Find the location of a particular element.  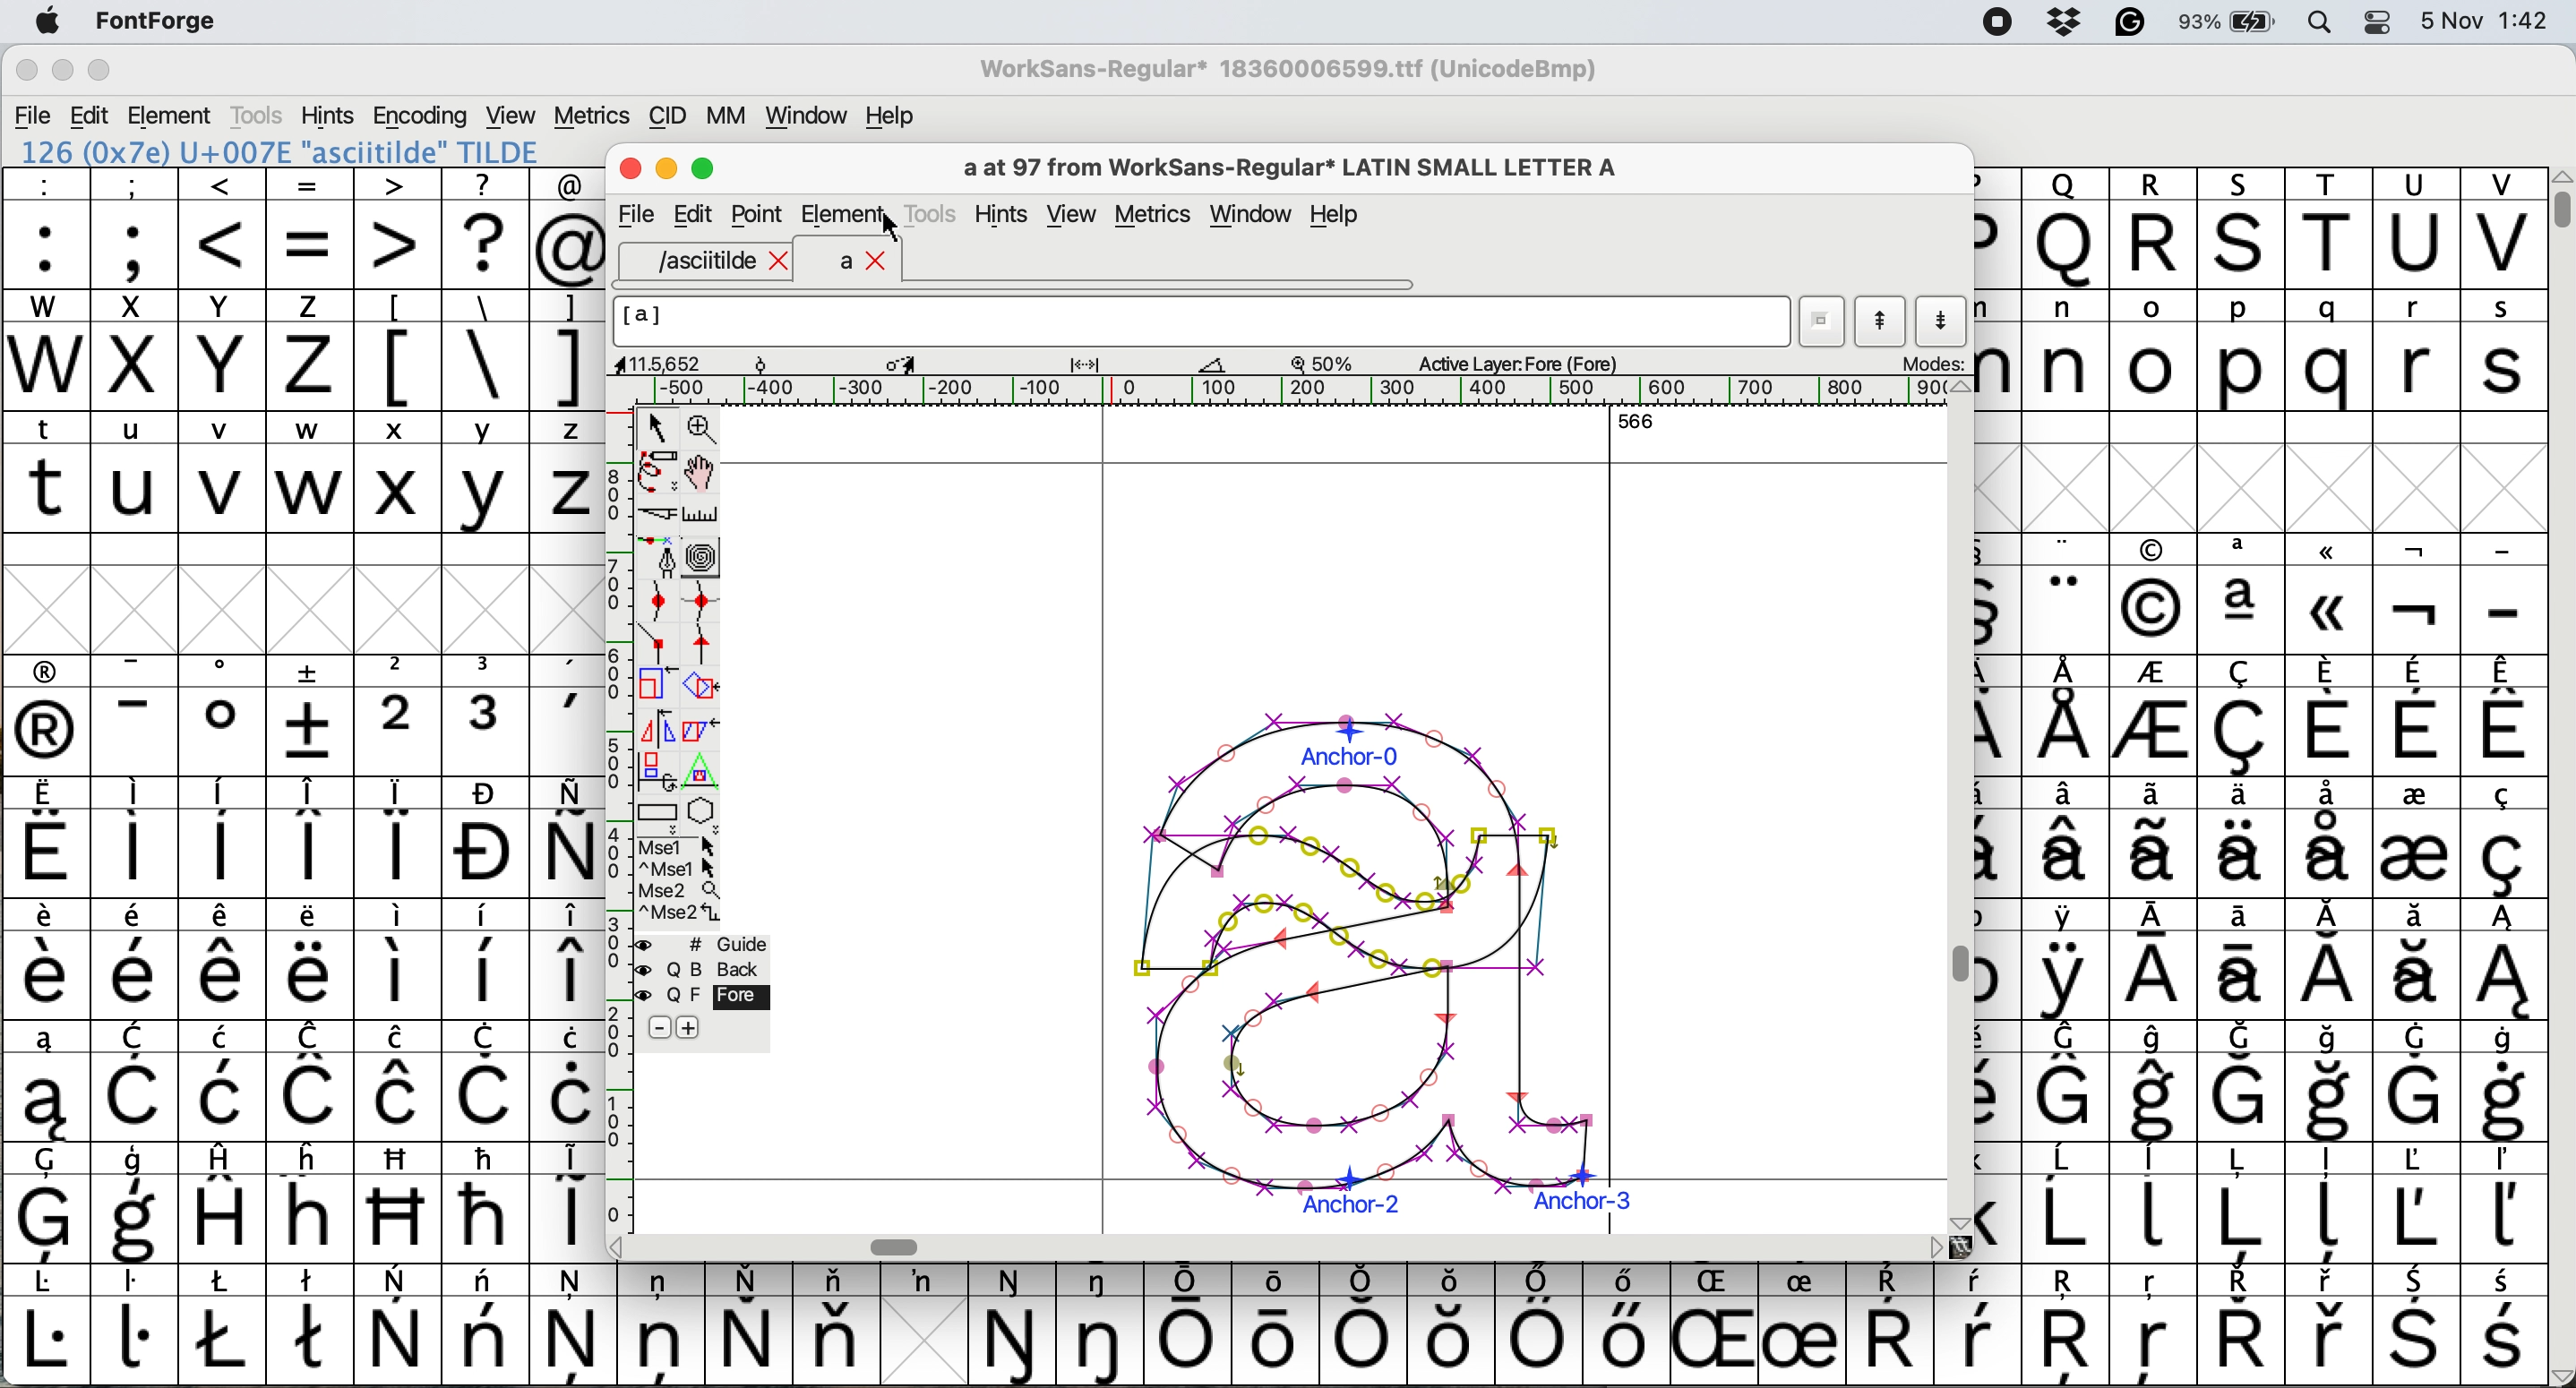

horizontal scale is located at coordinates (1300, 390).